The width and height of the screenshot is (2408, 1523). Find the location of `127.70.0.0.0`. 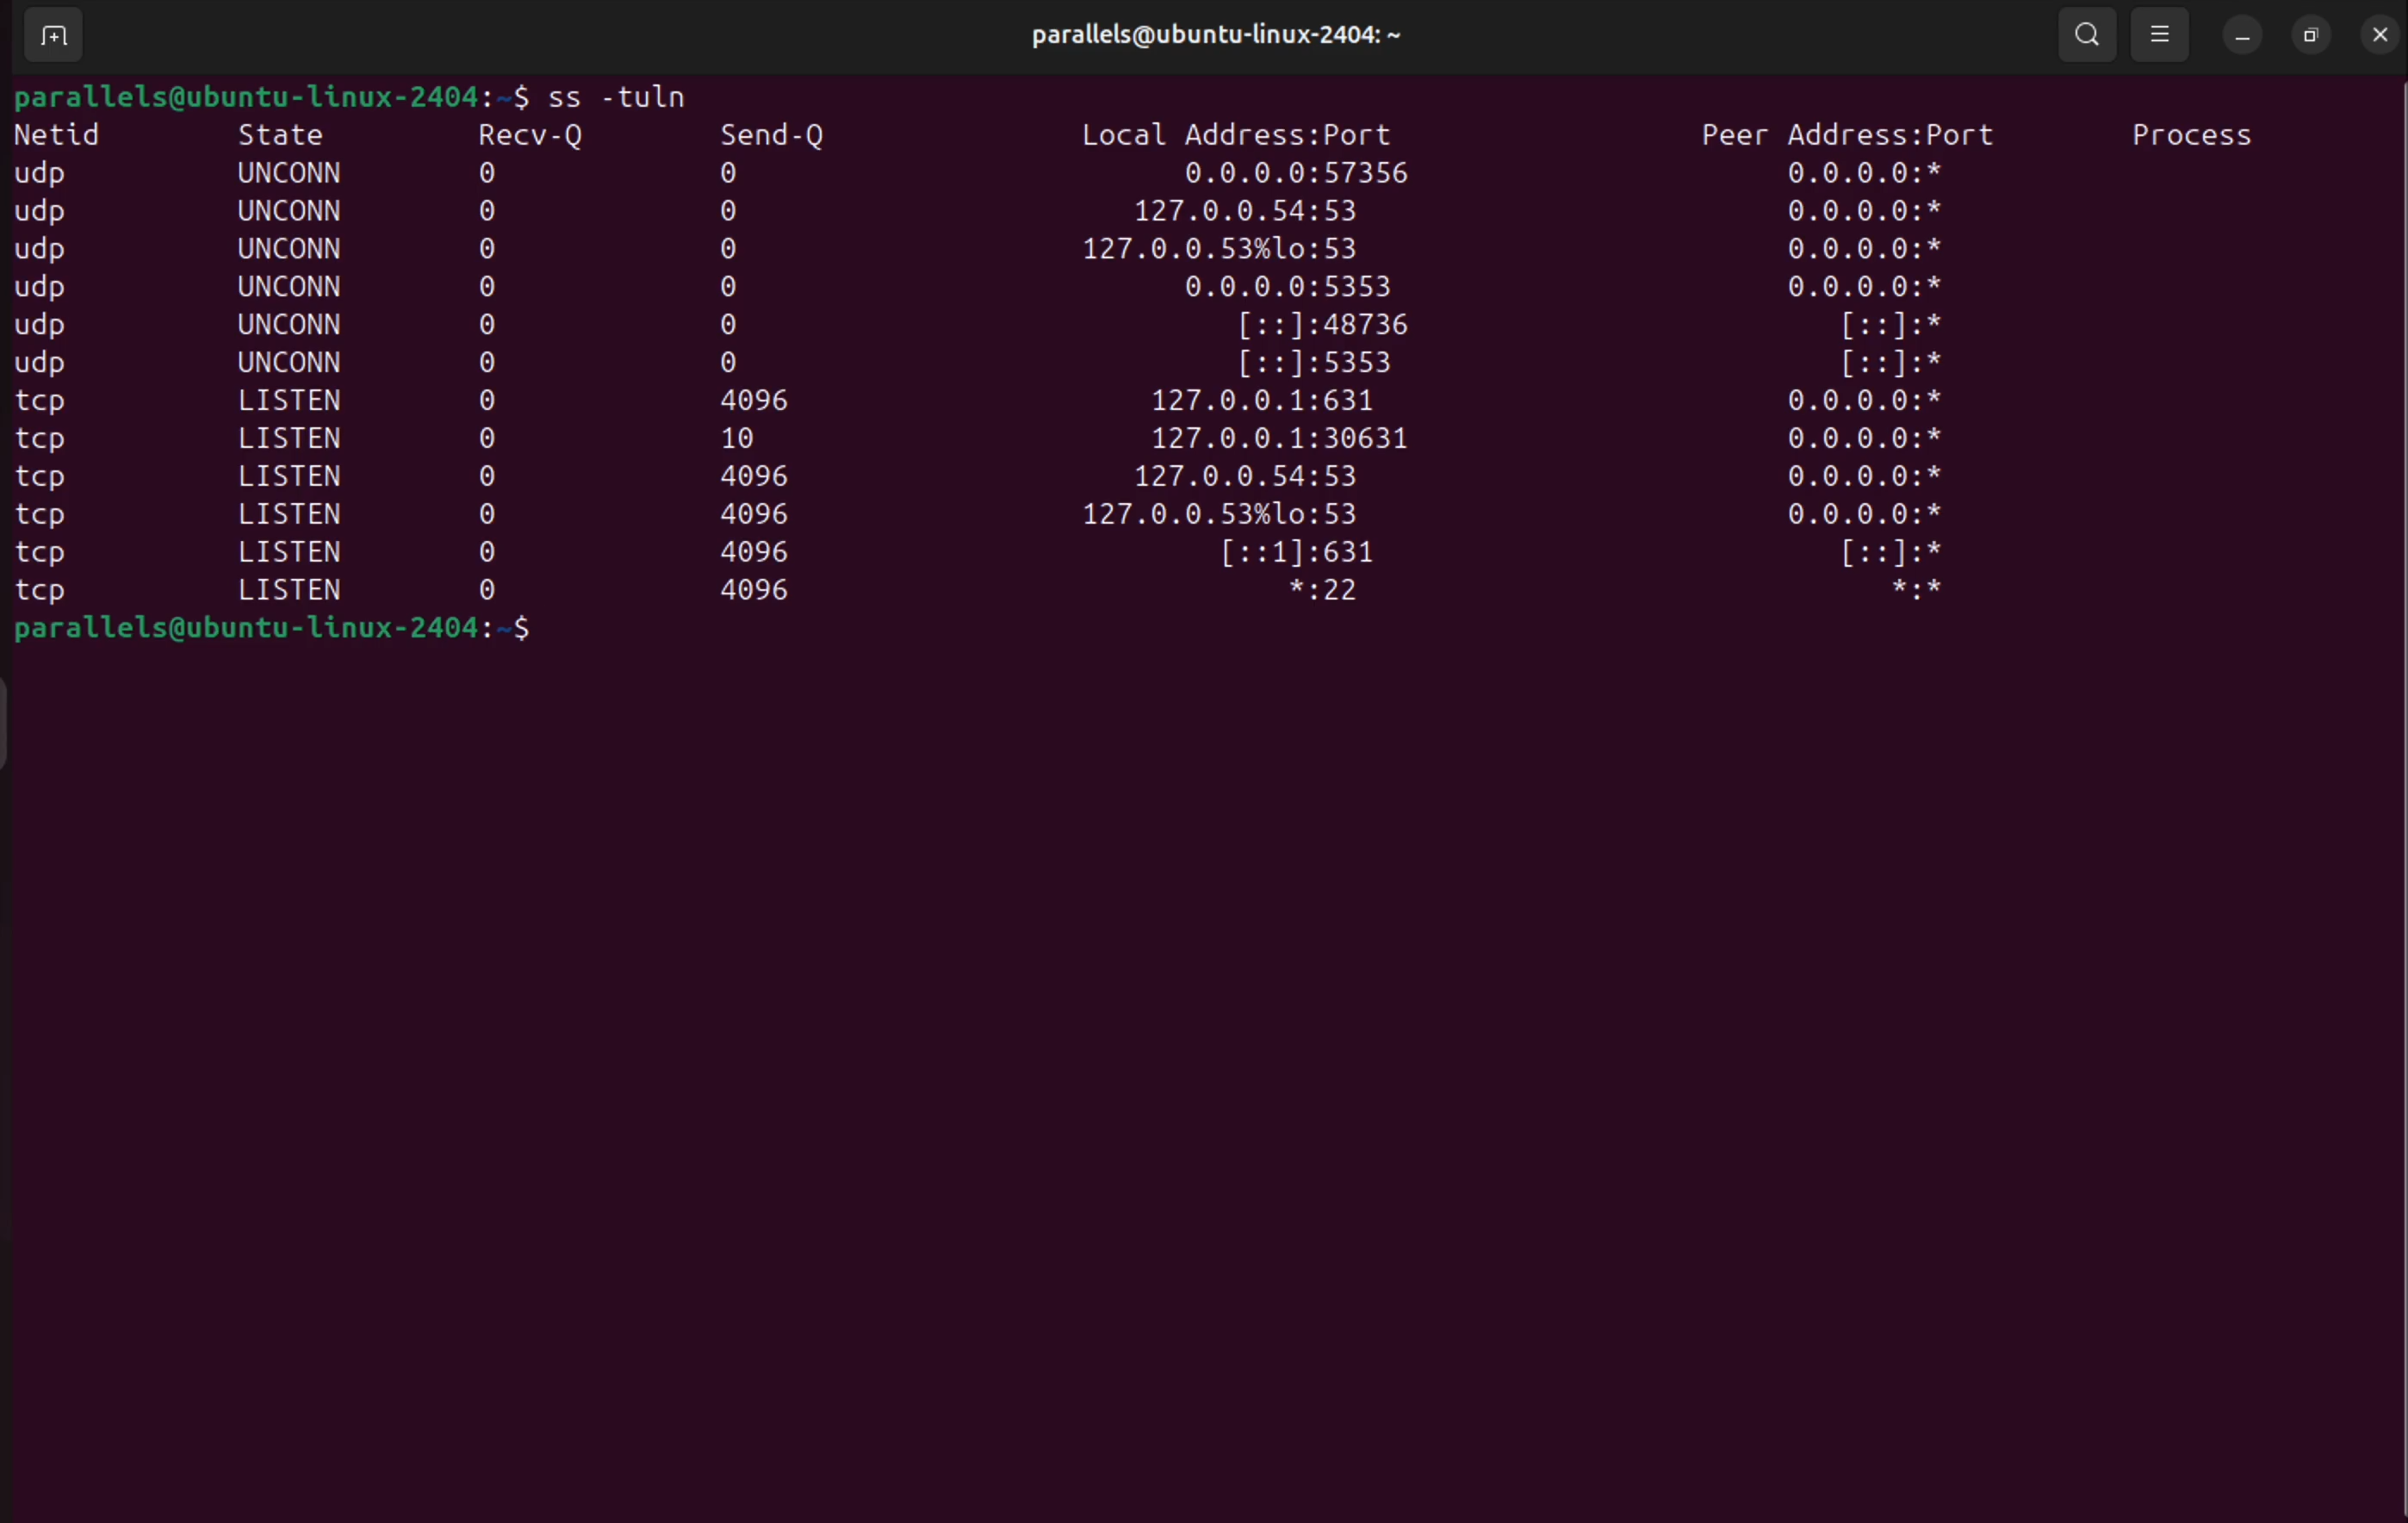

127.70.0.0.0 is located at coordinates (1247, 213).